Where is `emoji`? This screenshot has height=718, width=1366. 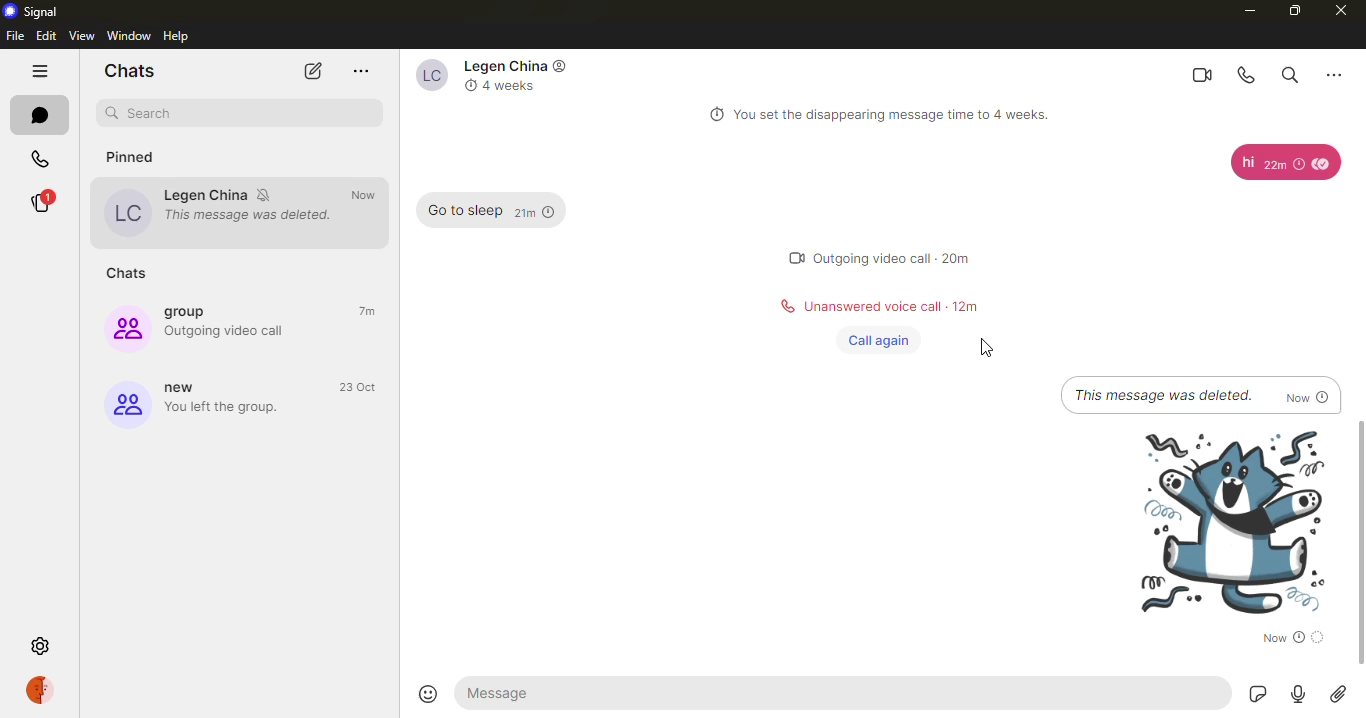 emoji is located at coordinates (421, 694).